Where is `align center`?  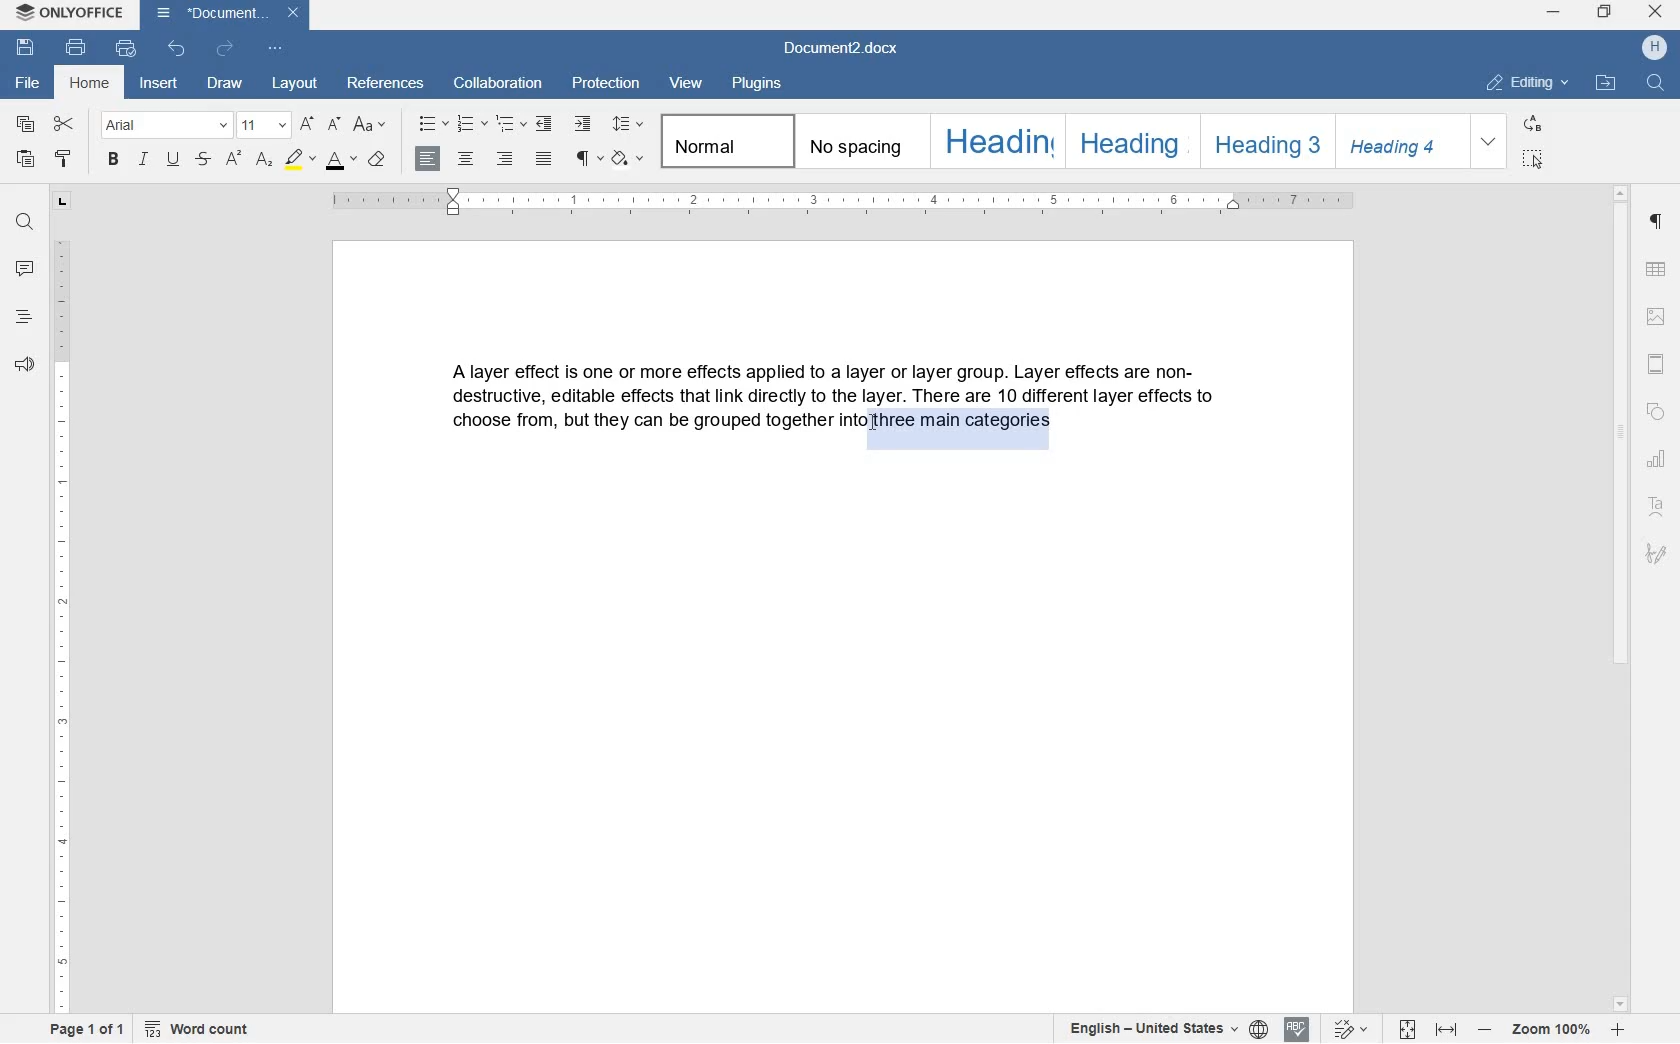 align center is located at coordinates (466, 163).